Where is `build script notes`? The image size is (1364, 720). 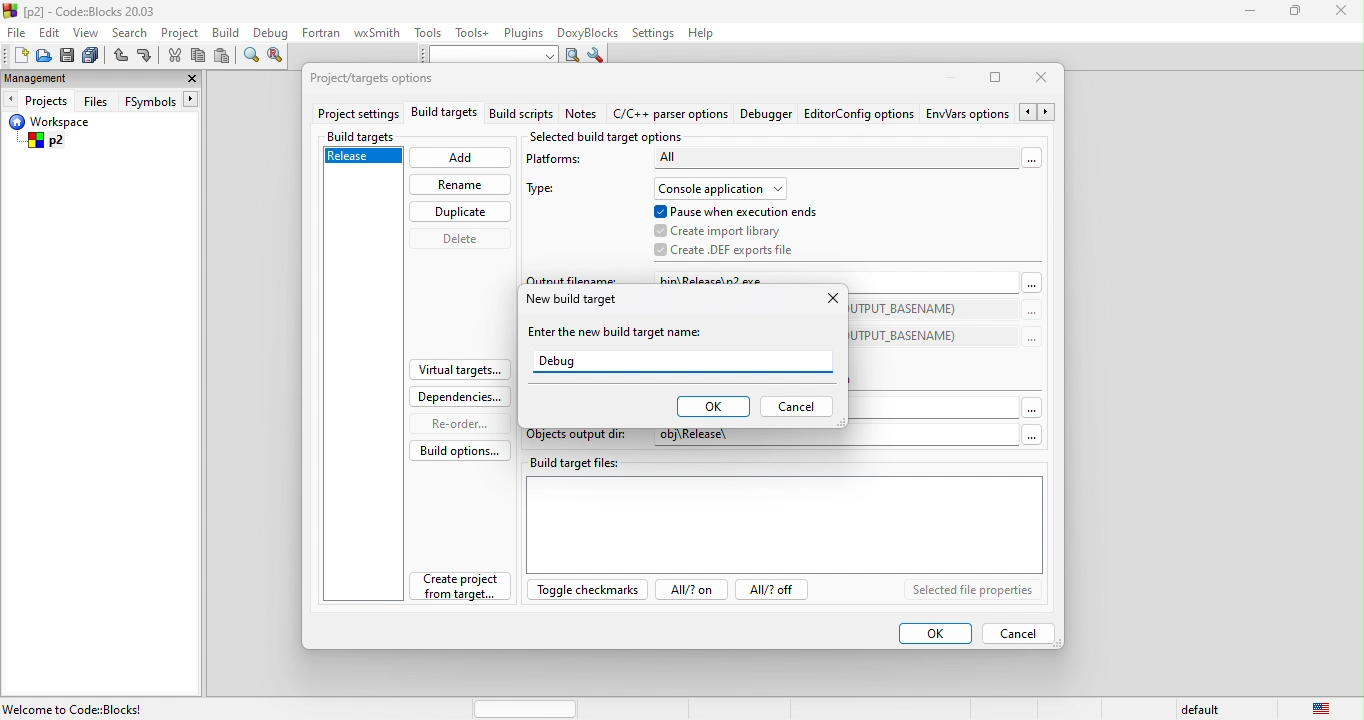
build script notes is located at coordinates (521, 115).